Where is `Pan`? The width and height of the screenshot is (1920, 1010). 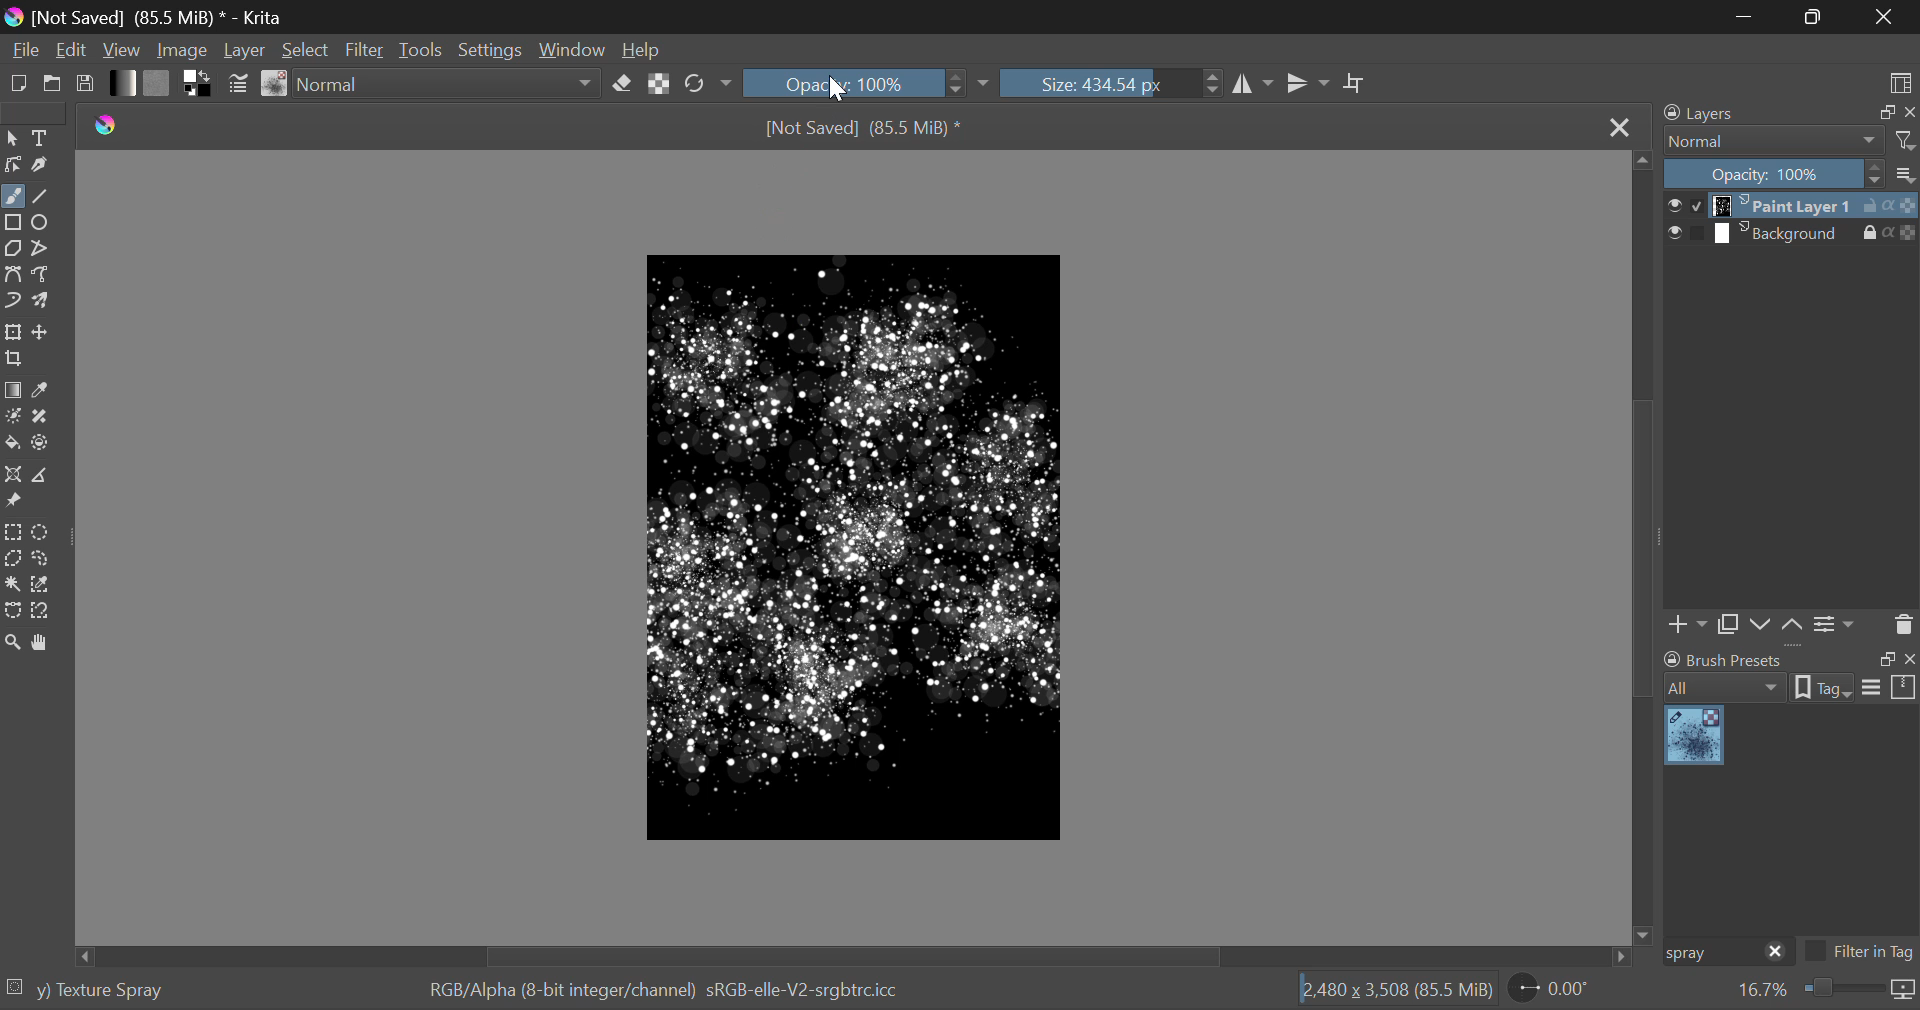 Pan is located at coordinates (44, 644).